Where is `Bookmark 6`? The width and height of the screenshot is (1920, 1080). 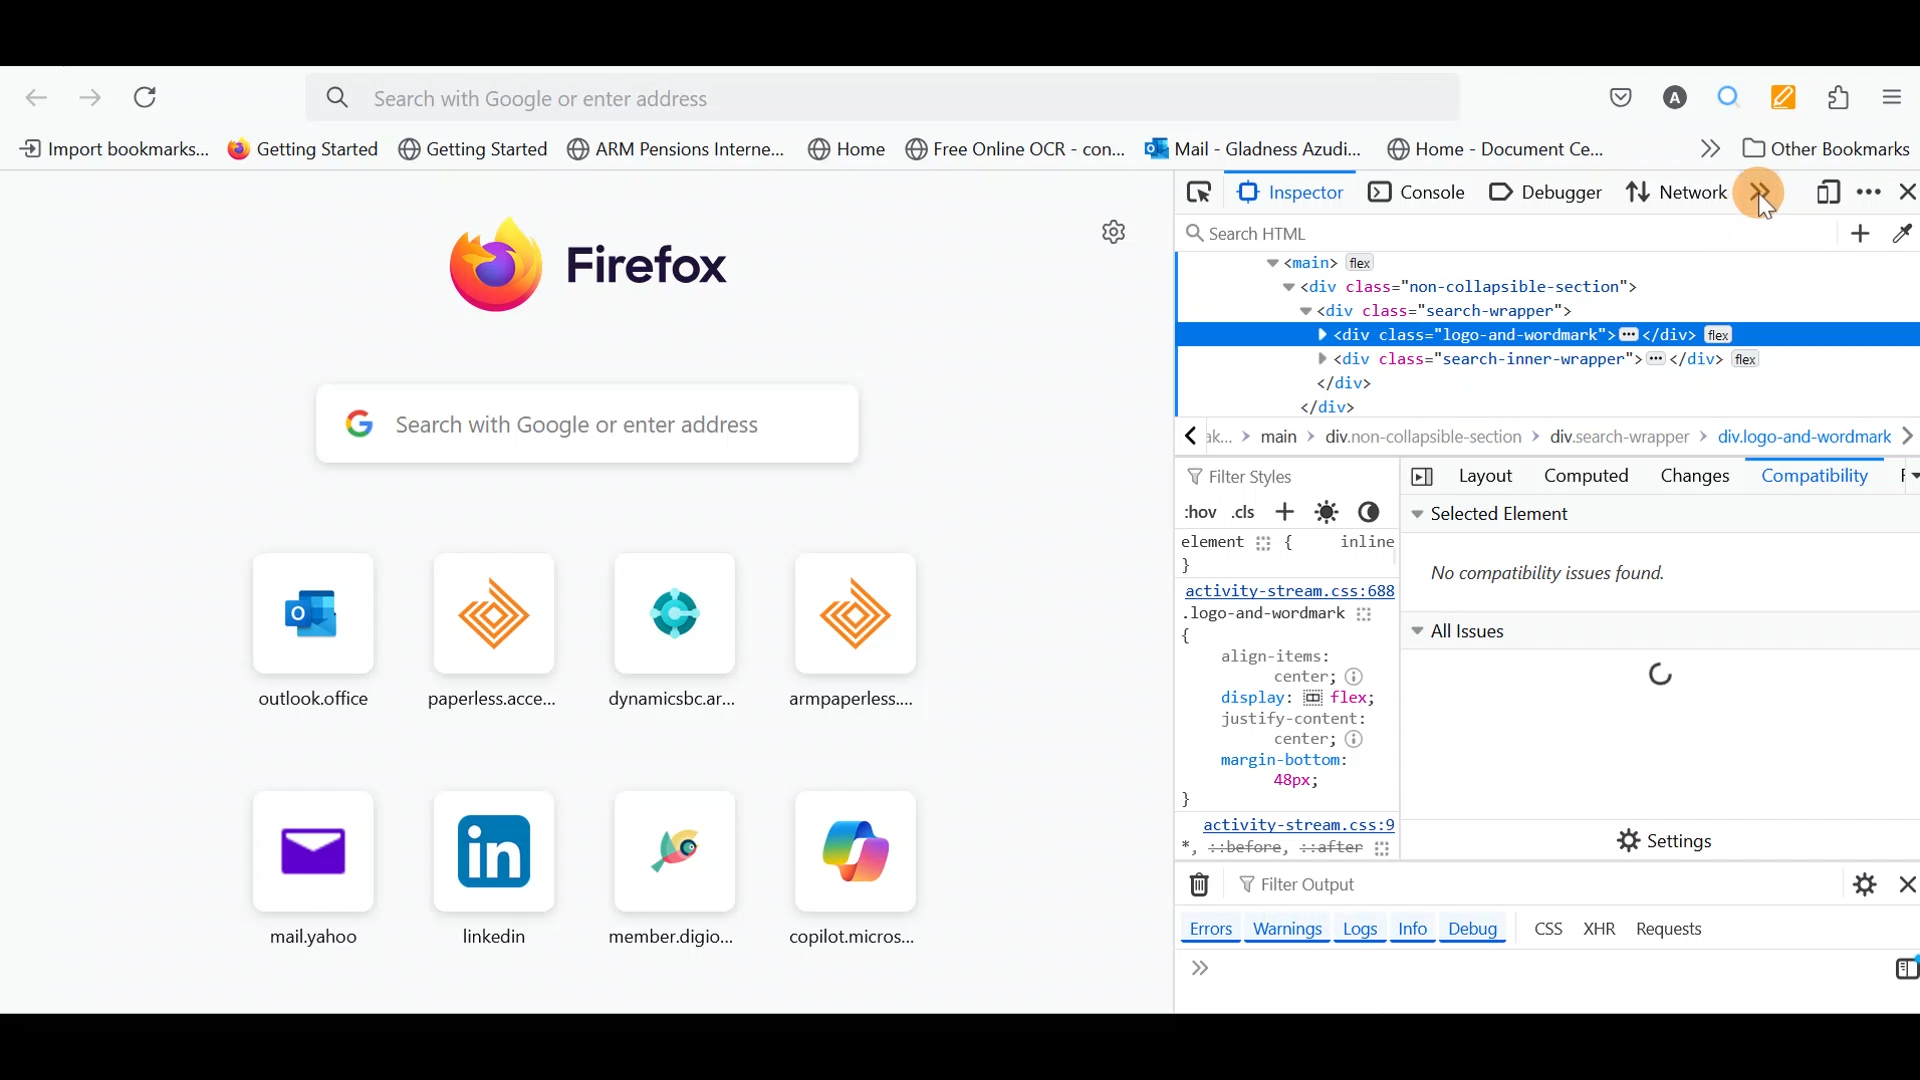
Bookmark 6 is located at coordinates (1016, 154).